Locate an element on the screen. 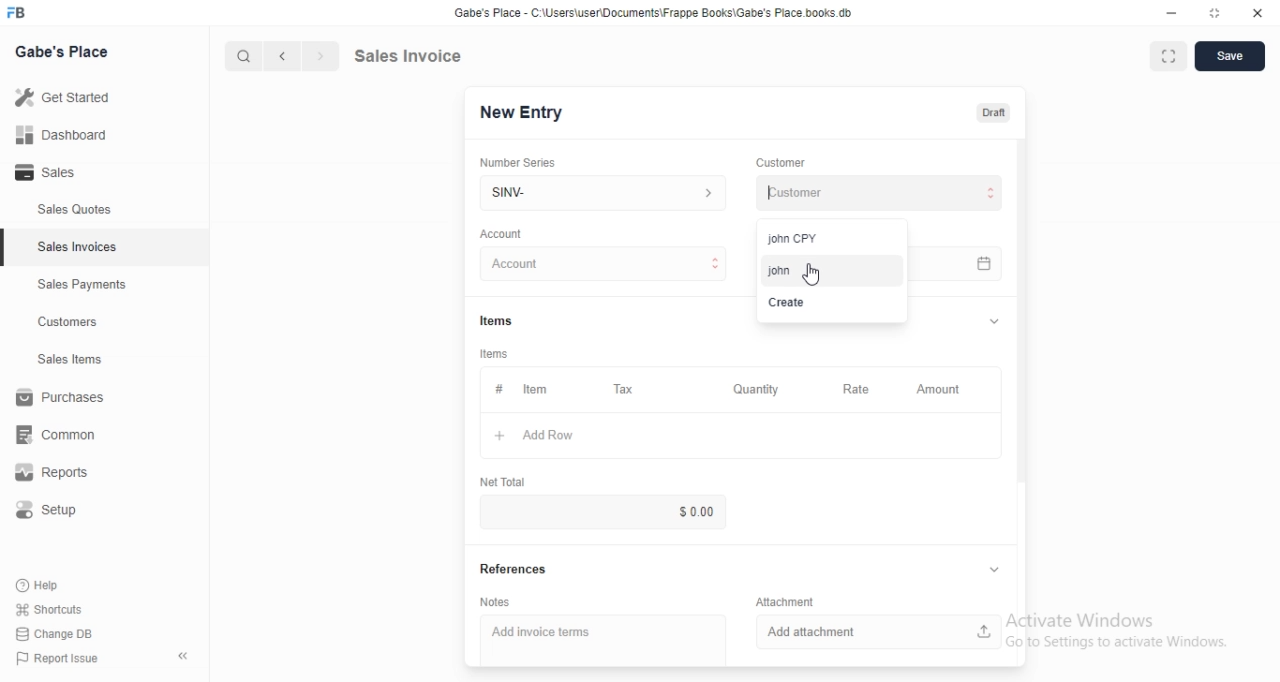 The width and height of the screenshot is (1280, 682). minimize is located at coordinates (1163, 15).